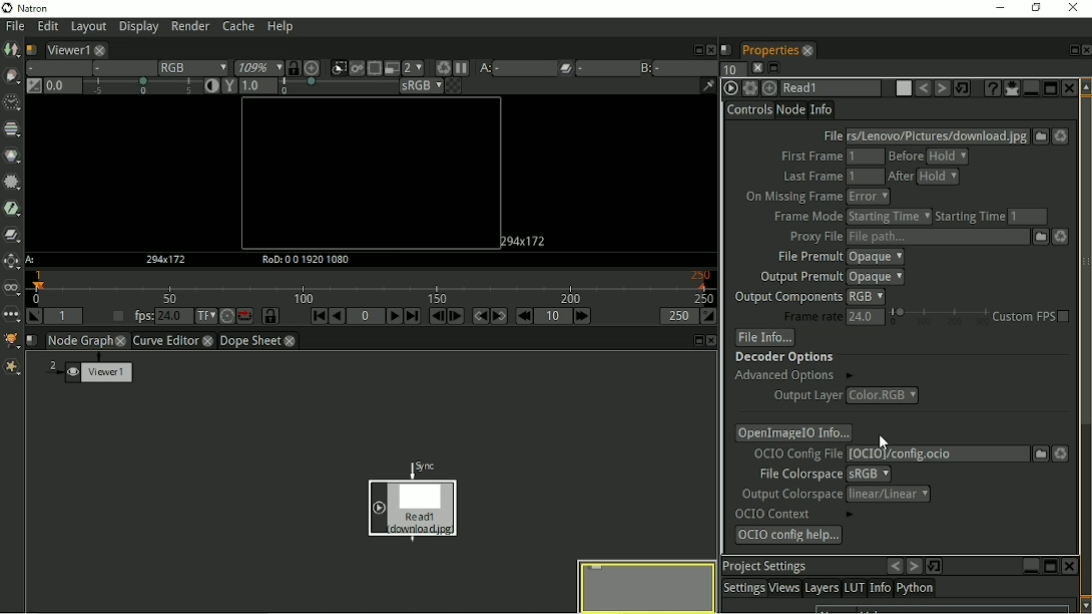 The width and height of the screenshot is (1092, 614). I want to click on Minimize, so click(997, 7).